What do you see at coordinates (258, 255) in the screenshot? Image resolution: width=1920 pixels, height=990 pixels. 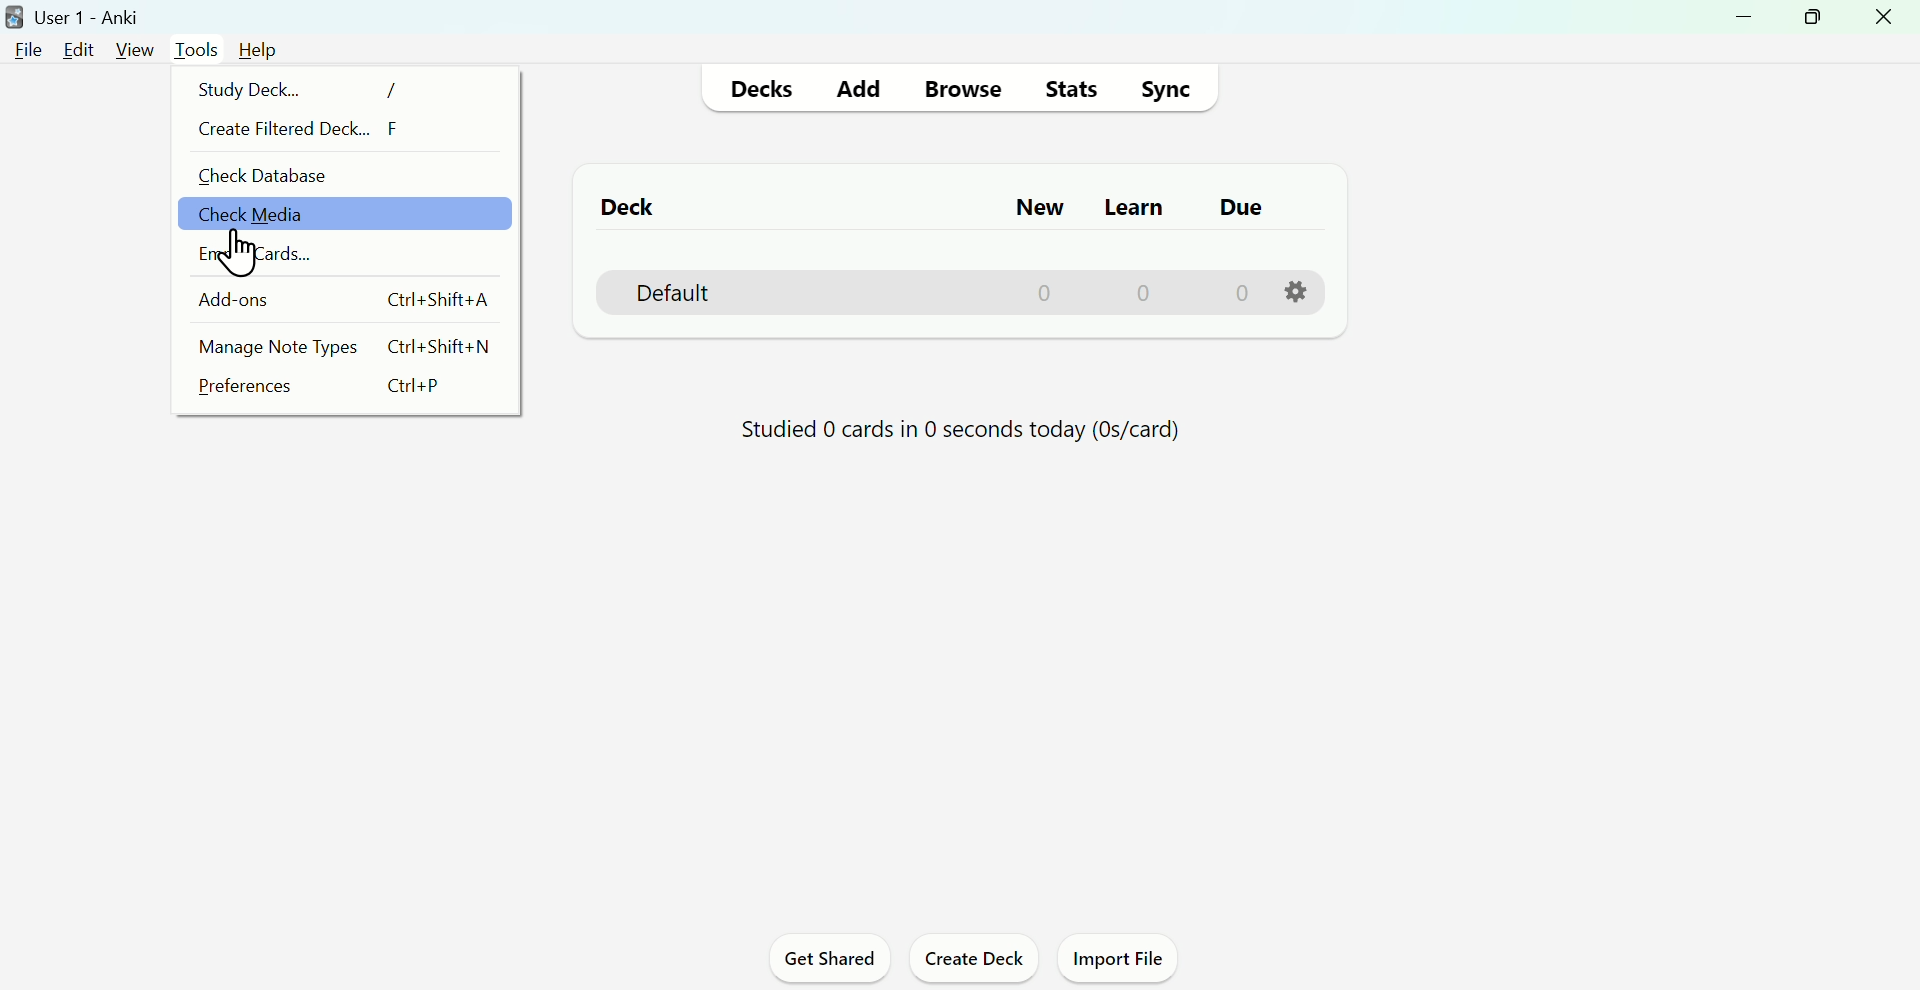 I see `Email cards` at bounding box center [258, 255].